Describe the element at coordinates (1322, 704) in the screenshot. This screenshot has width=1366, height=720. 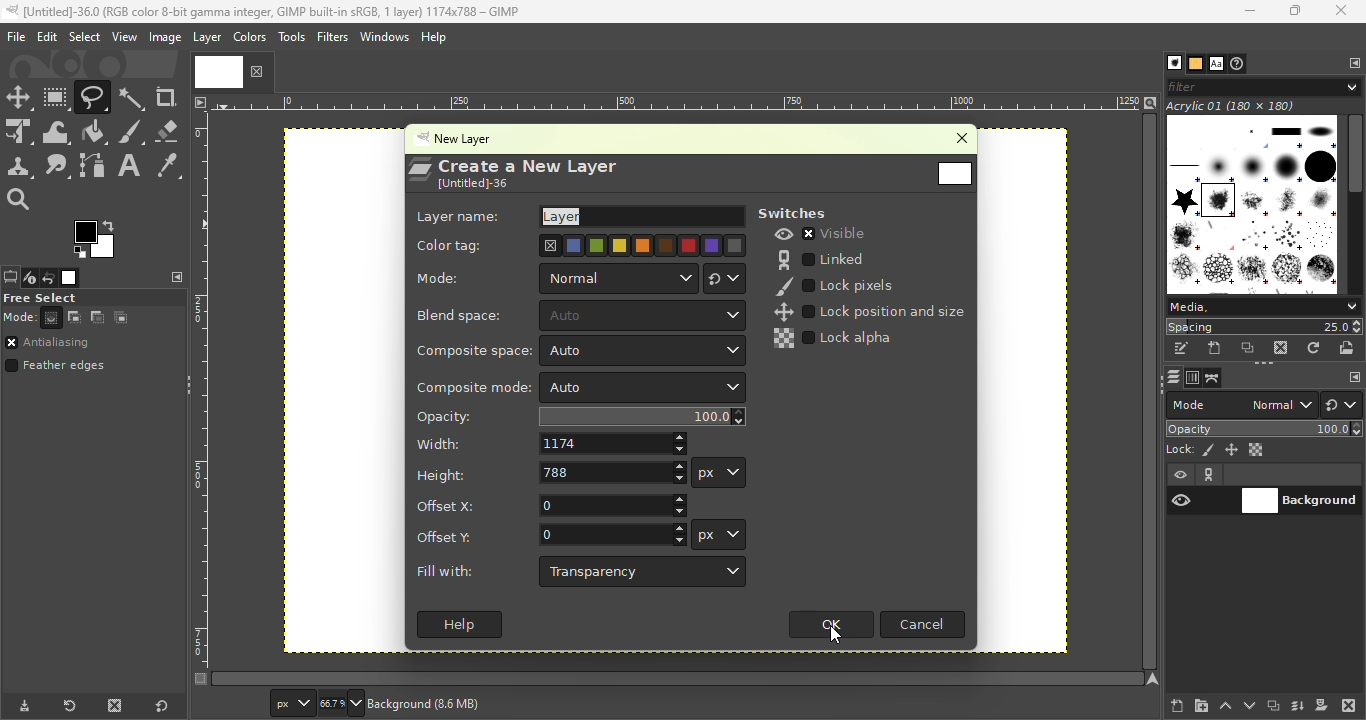
I see `Apply the effect of the layer mask and remove it` at that location.